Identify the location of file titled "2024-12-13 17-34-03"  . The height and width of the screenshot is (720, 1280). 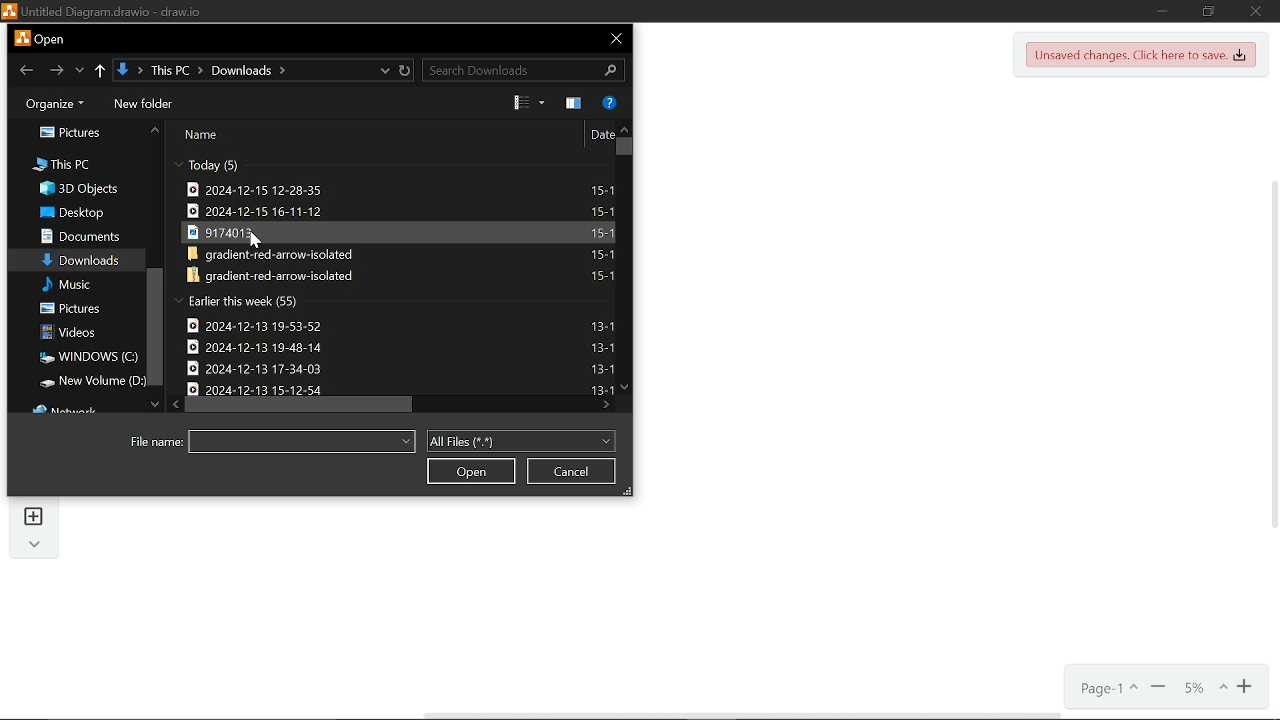
(407, 367).